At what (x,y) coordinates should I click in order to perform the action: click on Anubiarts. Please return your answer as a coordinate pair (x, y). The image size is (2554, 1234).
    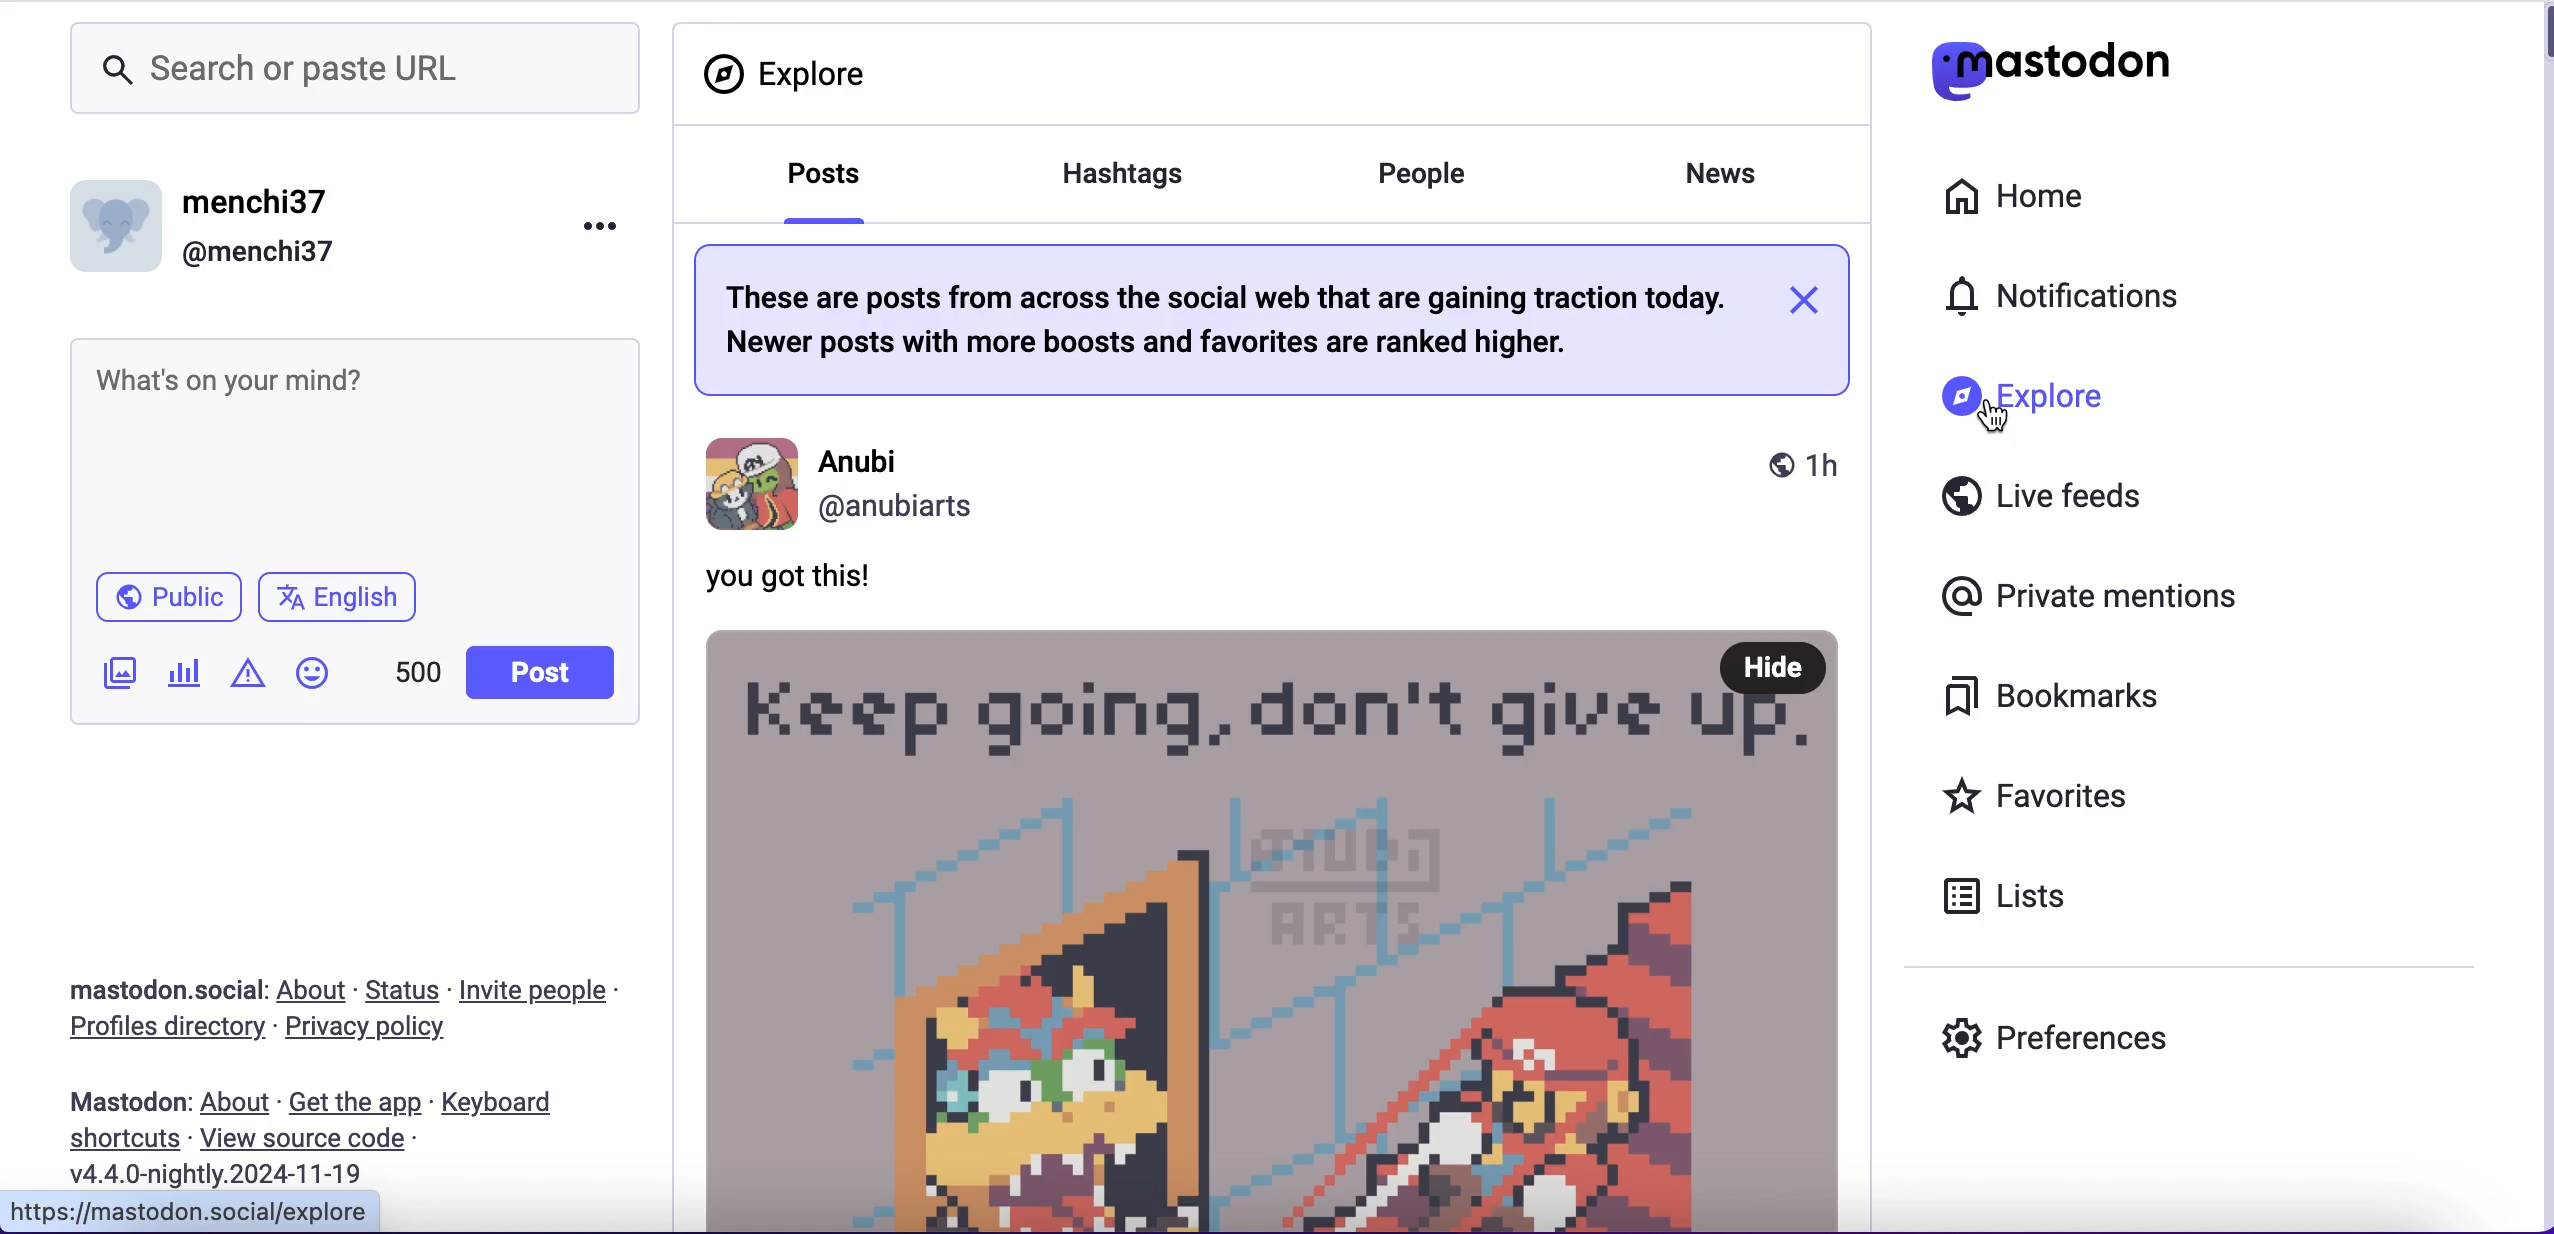
    Looking at the image, I should click on (908, 508).